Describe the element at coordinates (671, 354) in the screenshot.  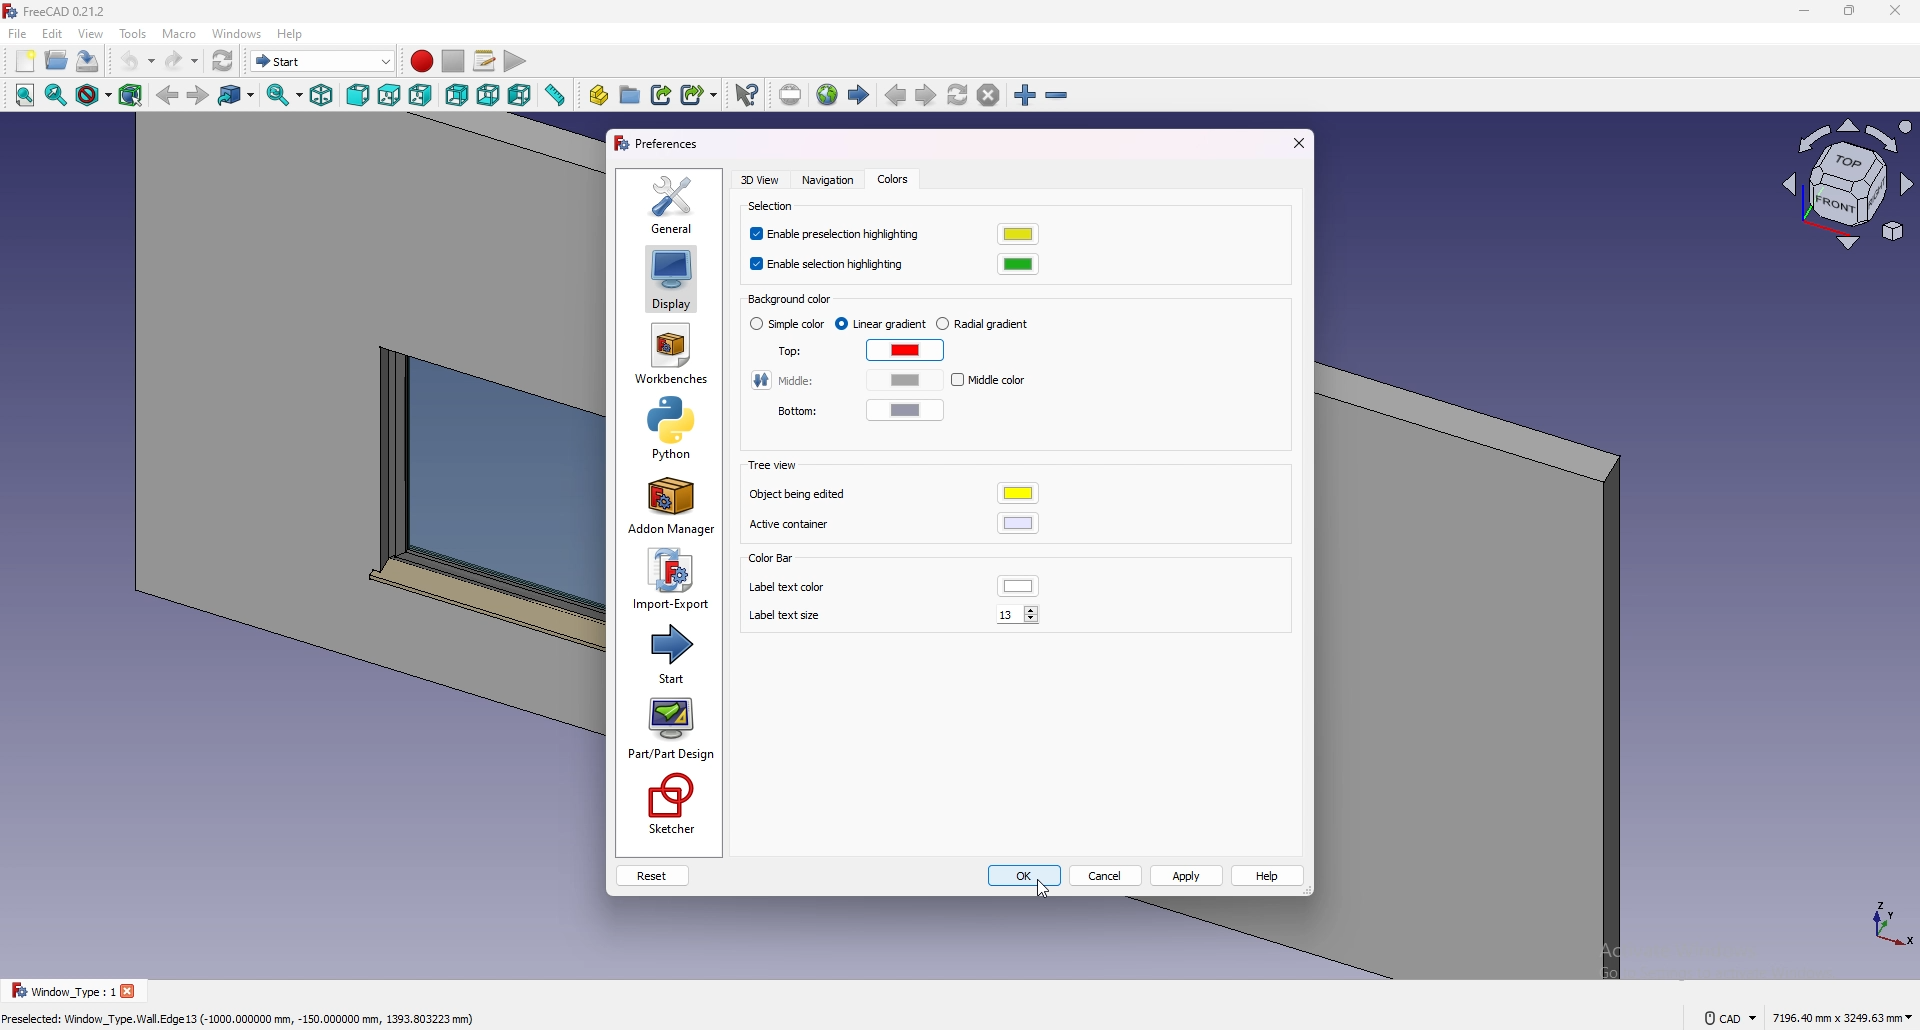
I see `workbenches` at that location.